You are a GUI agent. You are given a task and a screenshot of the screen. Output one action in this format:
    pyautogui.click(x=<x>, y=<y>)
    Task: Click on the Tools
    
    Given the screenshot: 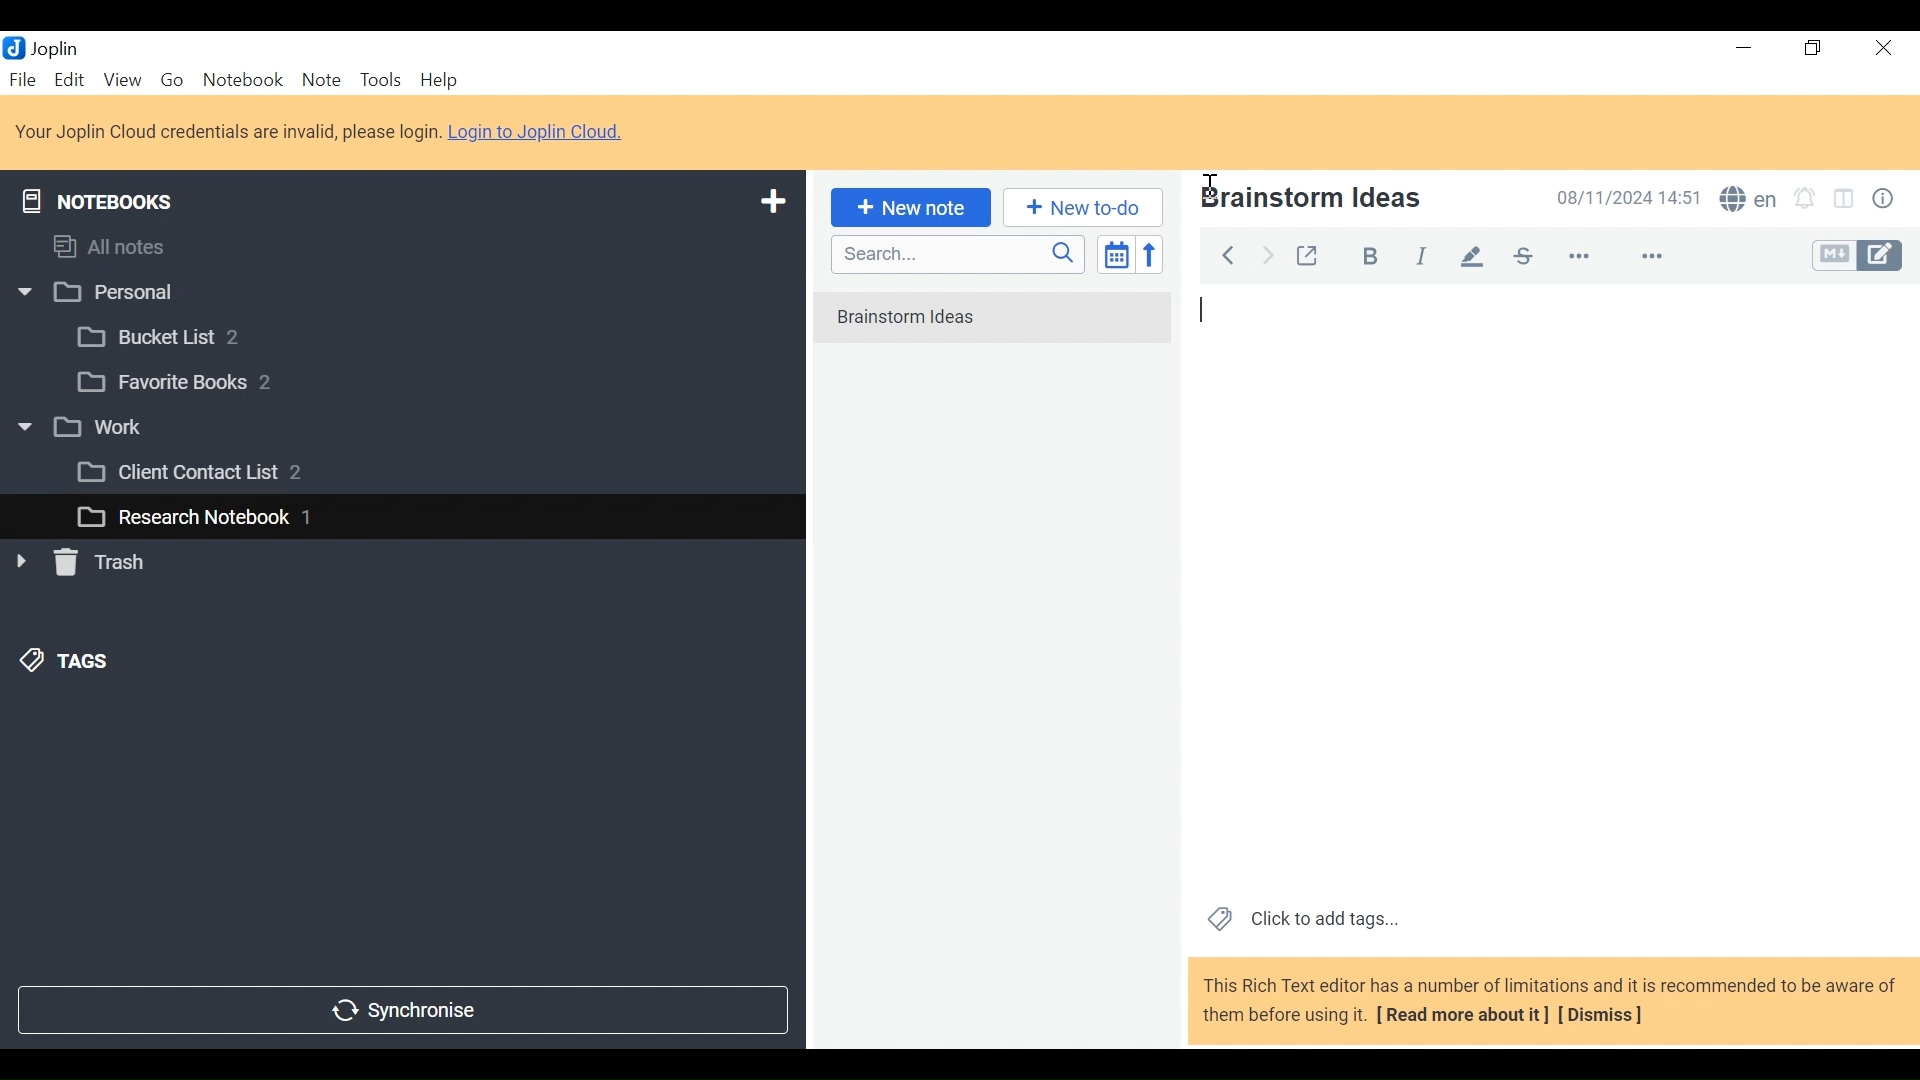 What is the action you would take?
    pyautogui.click(x=379, y=80)
    